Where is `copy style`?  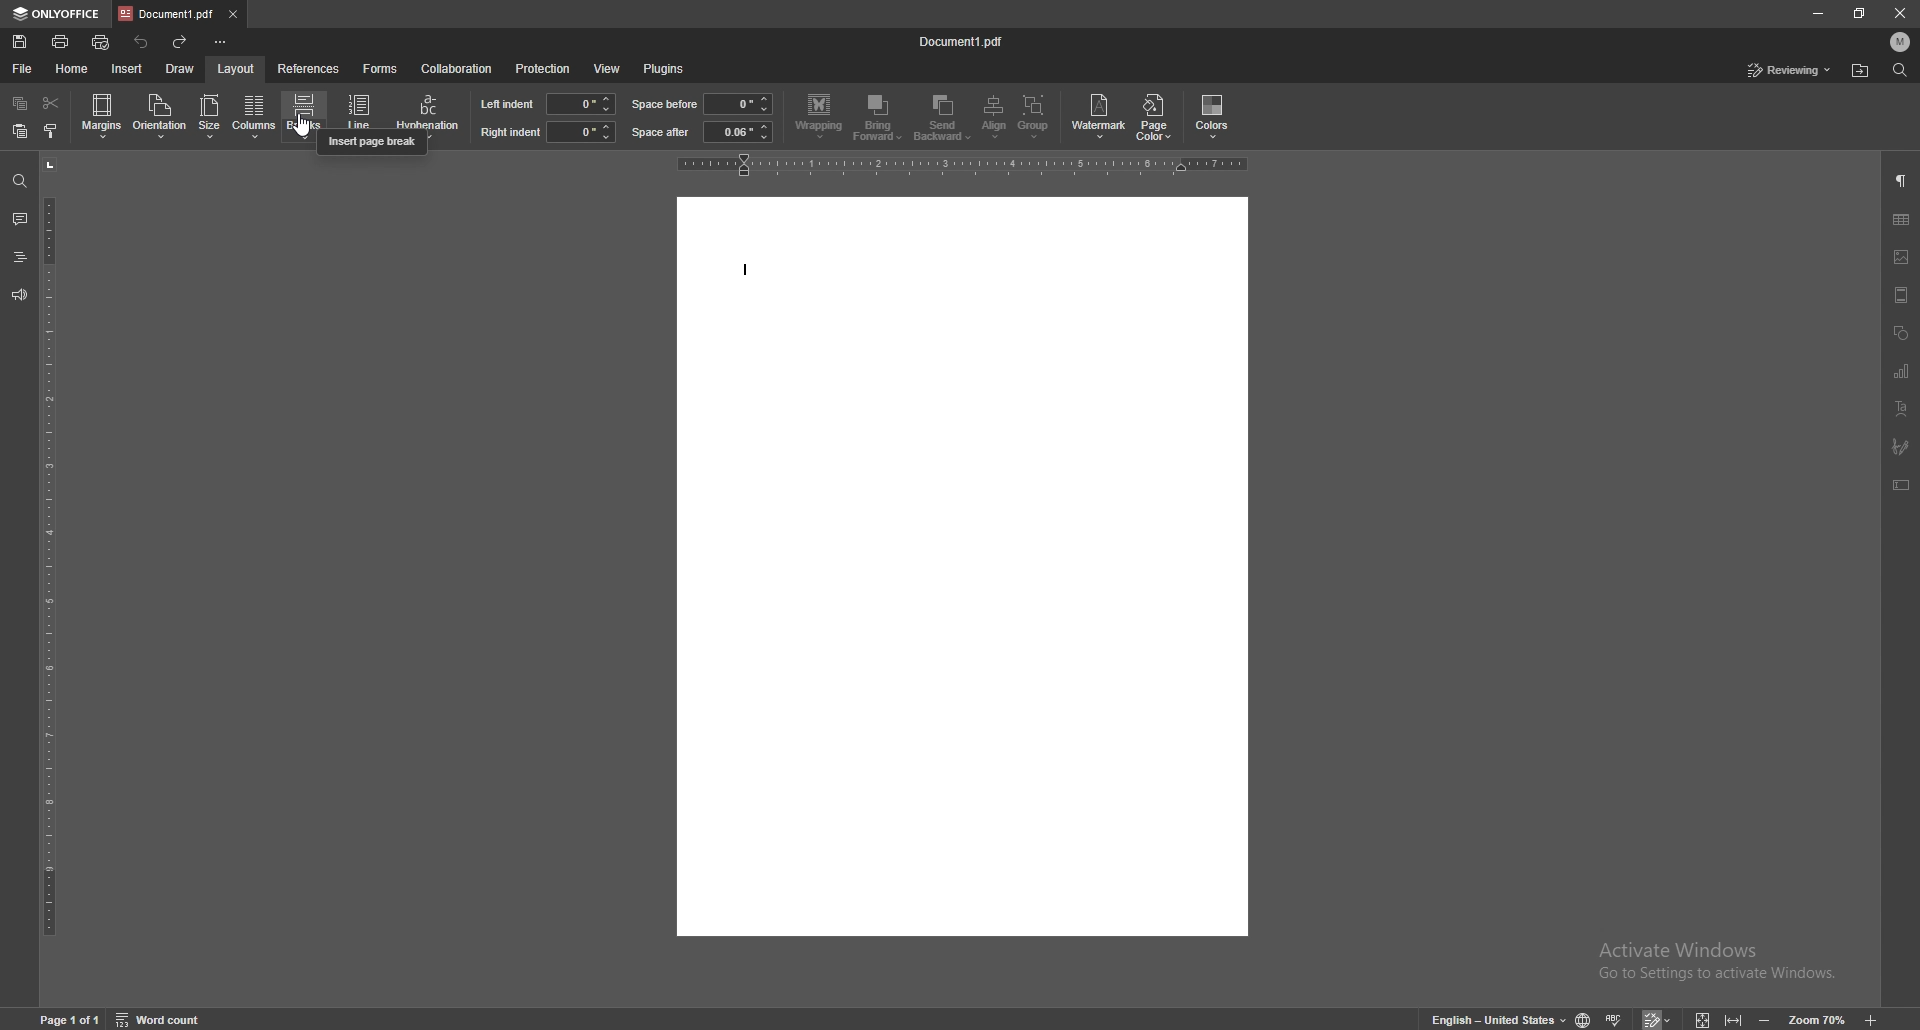 copy style is located at coordinates (51, 131).